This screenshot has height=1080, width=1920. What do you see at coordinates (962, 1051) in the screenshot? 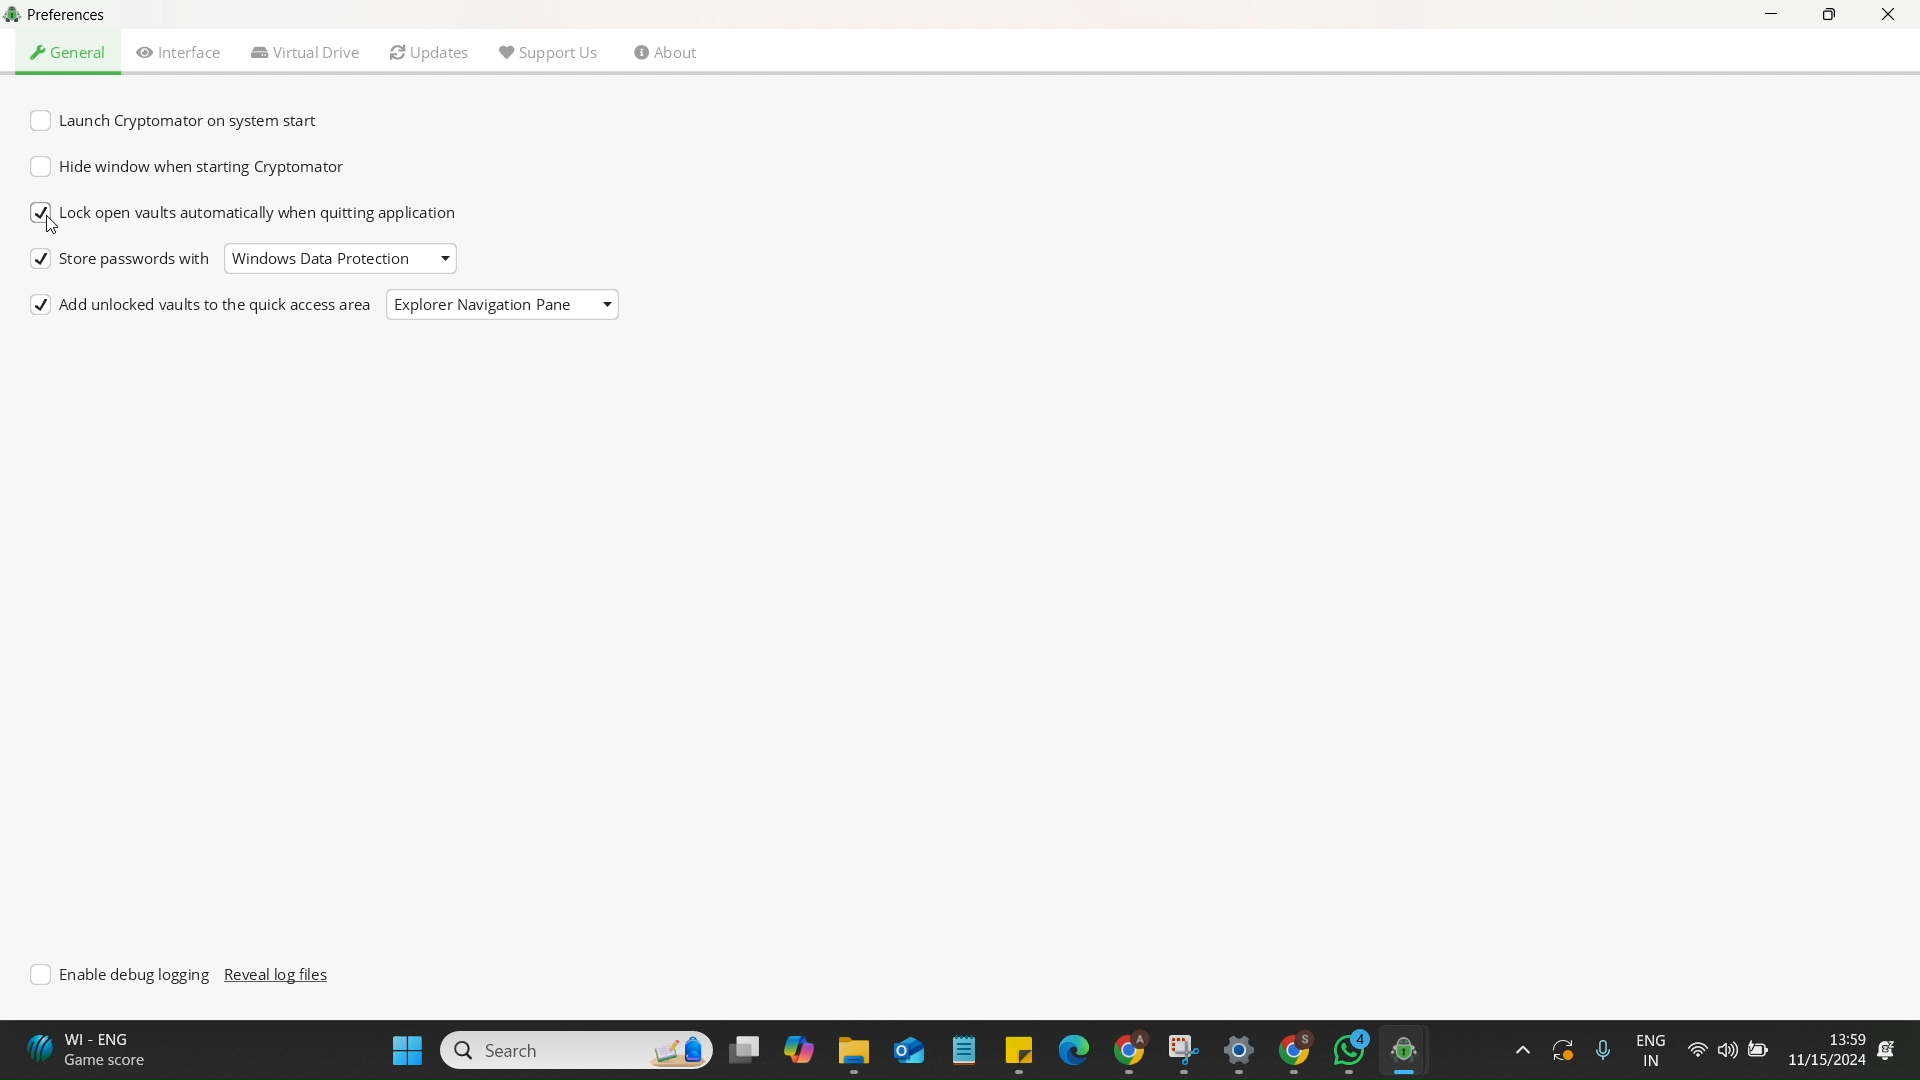
I see `Notepad` at bounding box center [962, 1051].